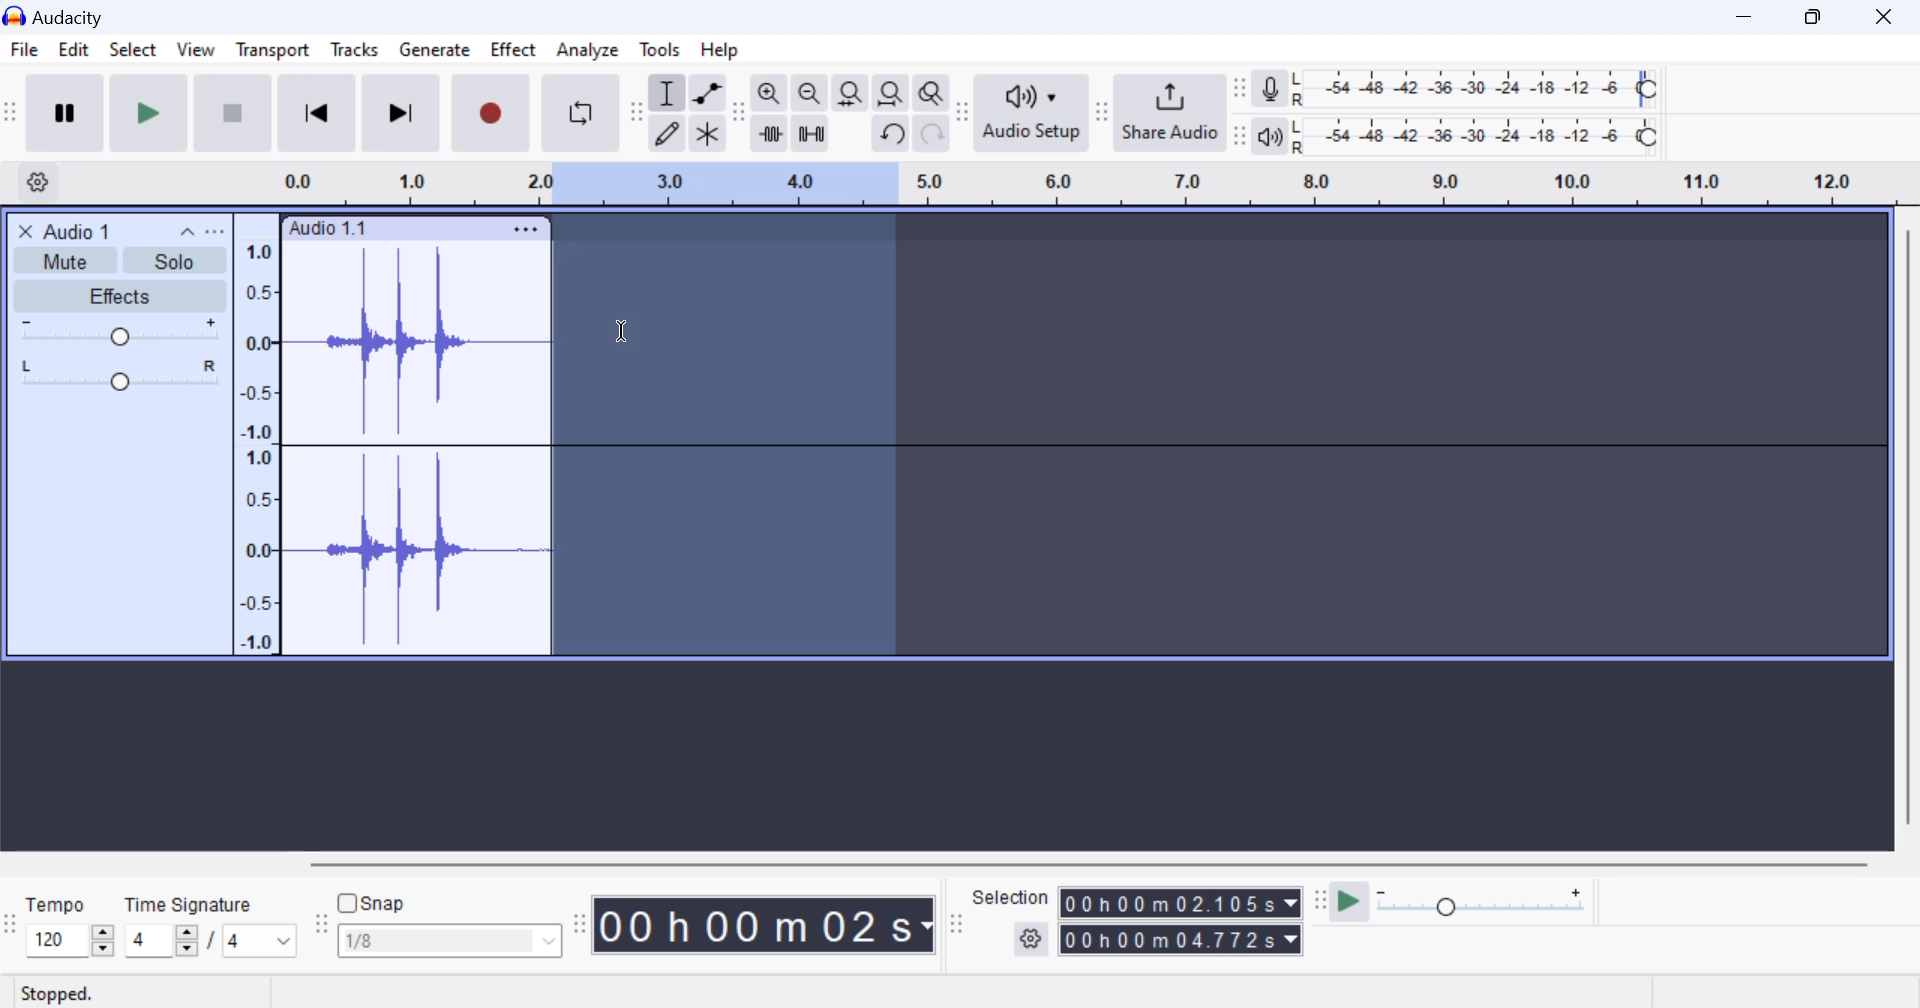 Image resolution: width=1920 pixels, height=1008 pixels. I want to click on Max time signature options, so click(260, 942).